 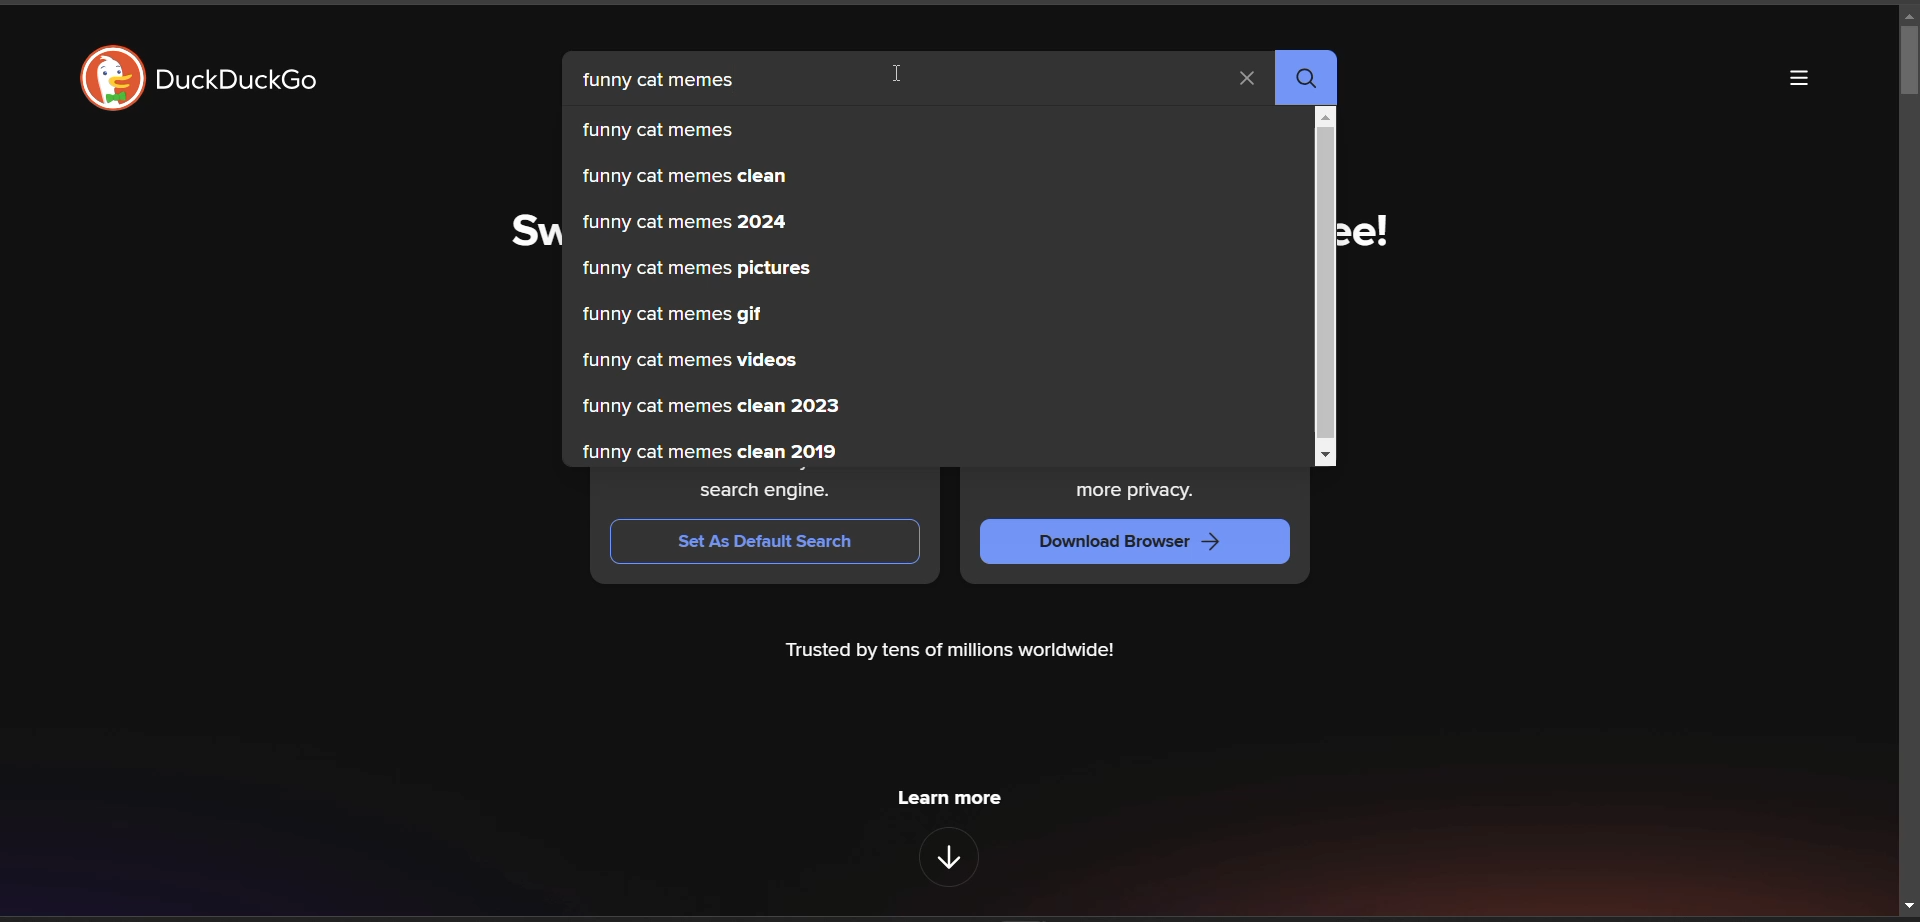 I want to click on logo, so click(x=111, y=78).